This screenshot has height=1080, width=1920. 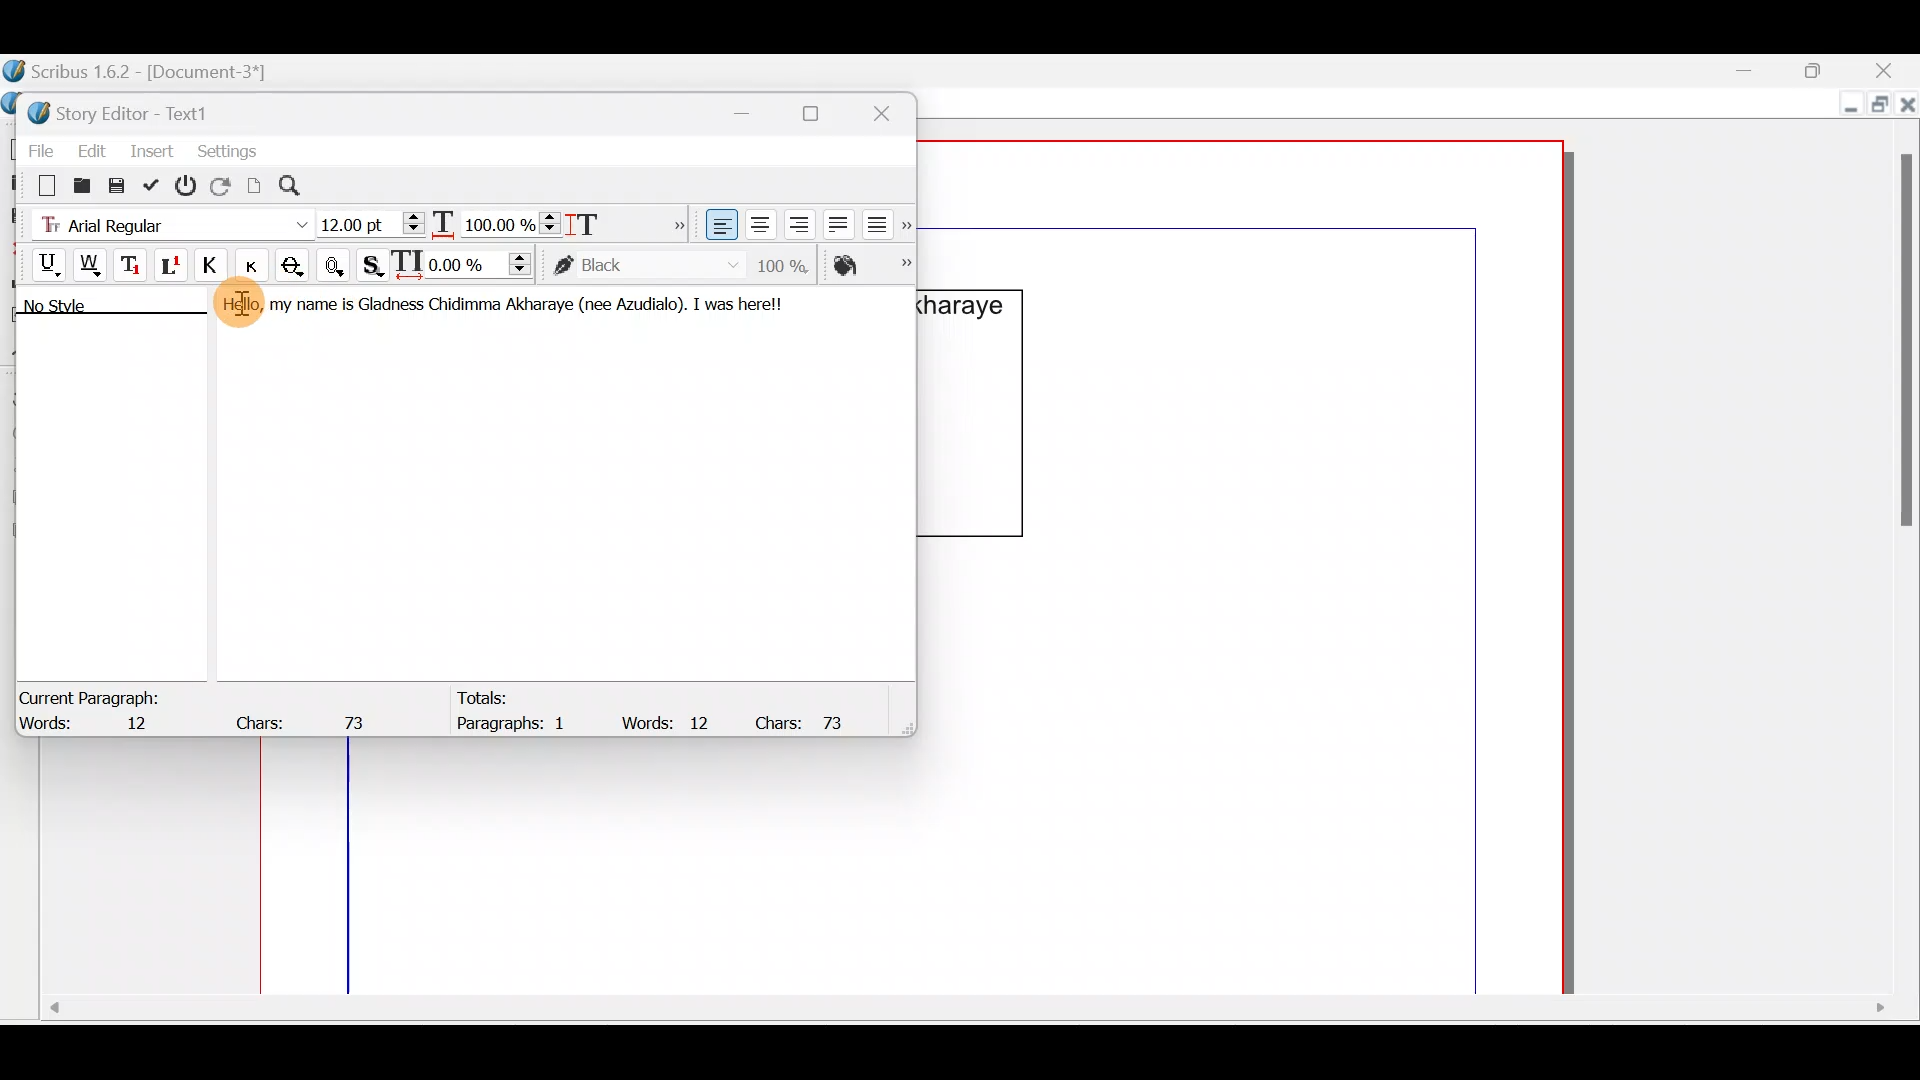 What do you see at coordinates (37, 184) in the screenshot?
I see `Clear all text` at bounding box center [37, 184].